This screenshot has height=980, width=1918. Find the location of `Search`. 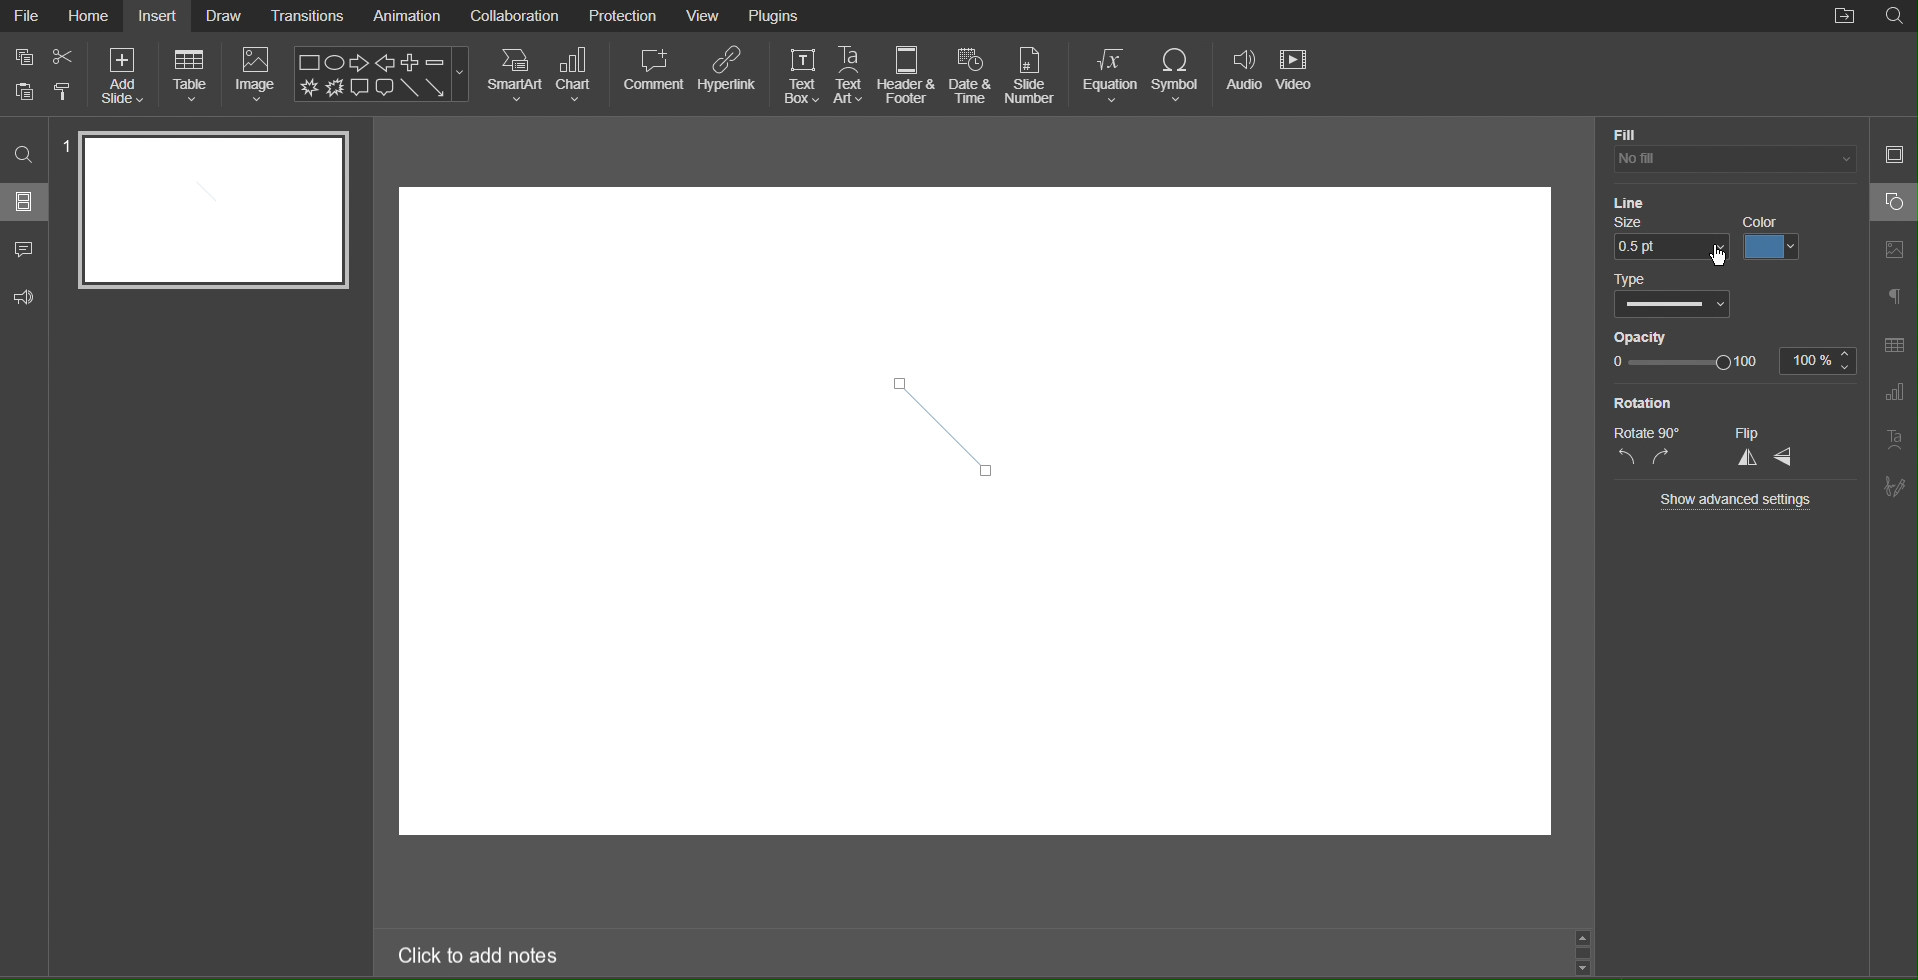

Search is located at coordinates (1894, 17).